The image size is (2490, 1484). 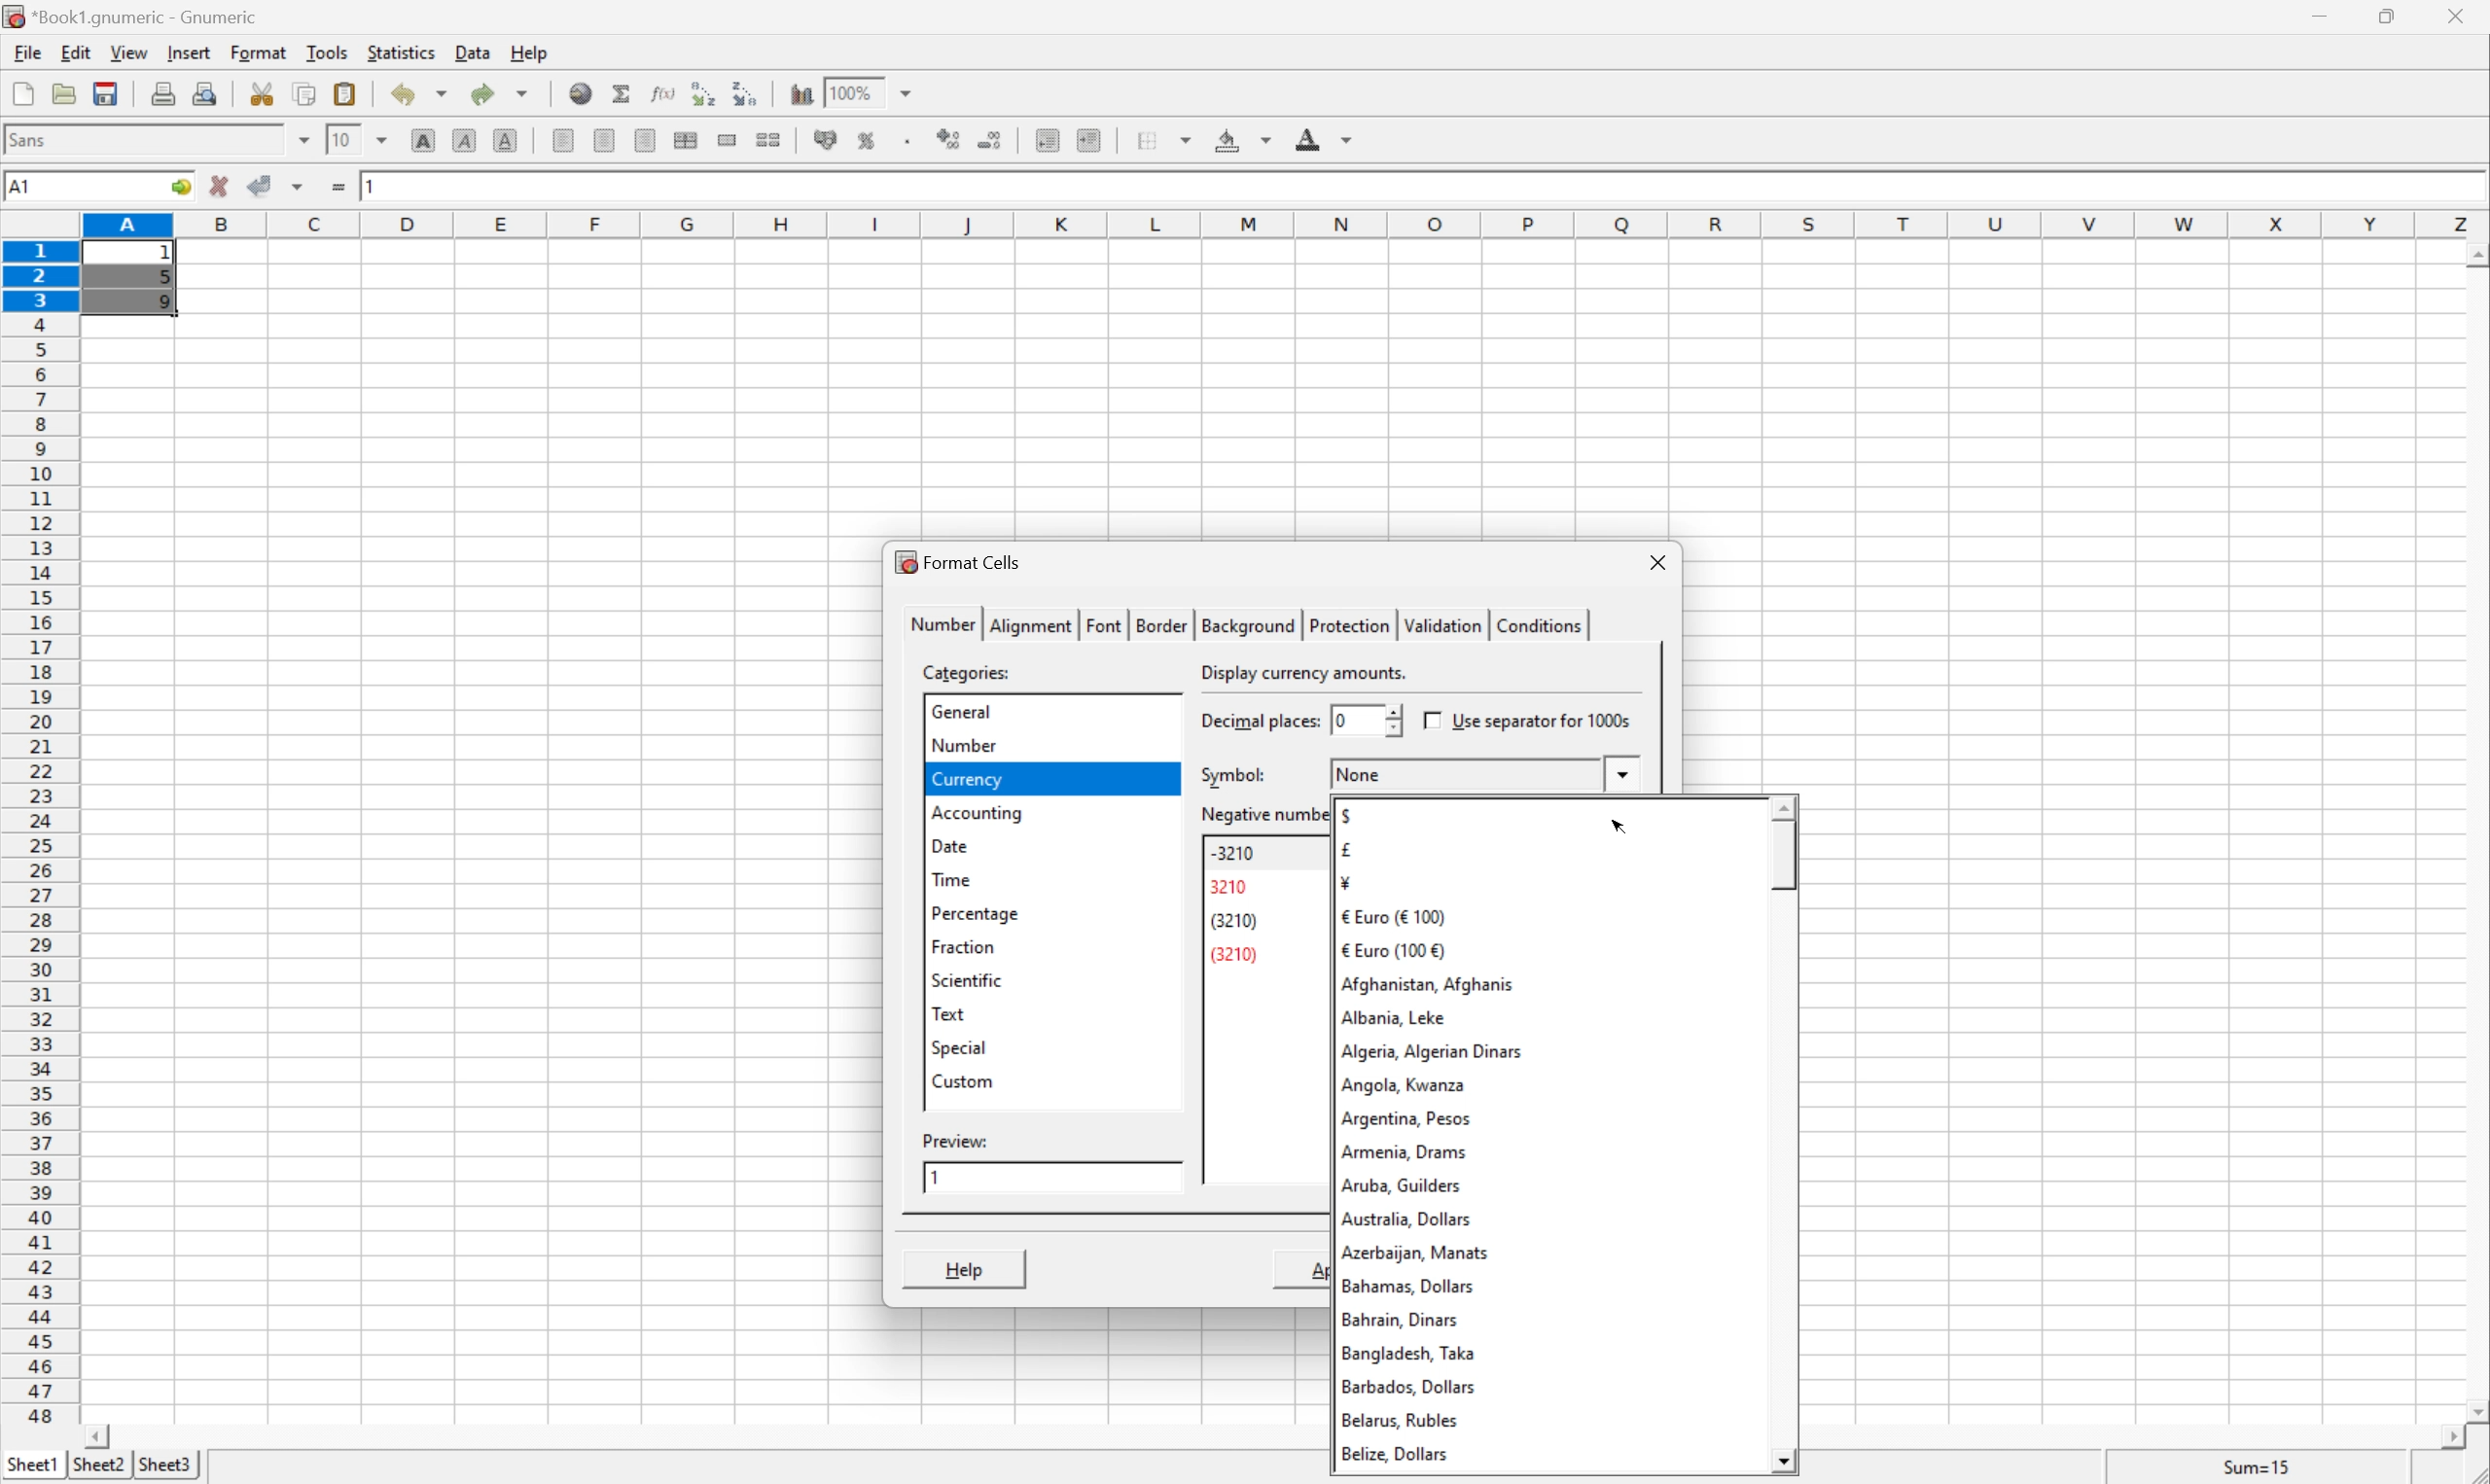 I want to click on decrease indent, so click(x=1049, y=140).